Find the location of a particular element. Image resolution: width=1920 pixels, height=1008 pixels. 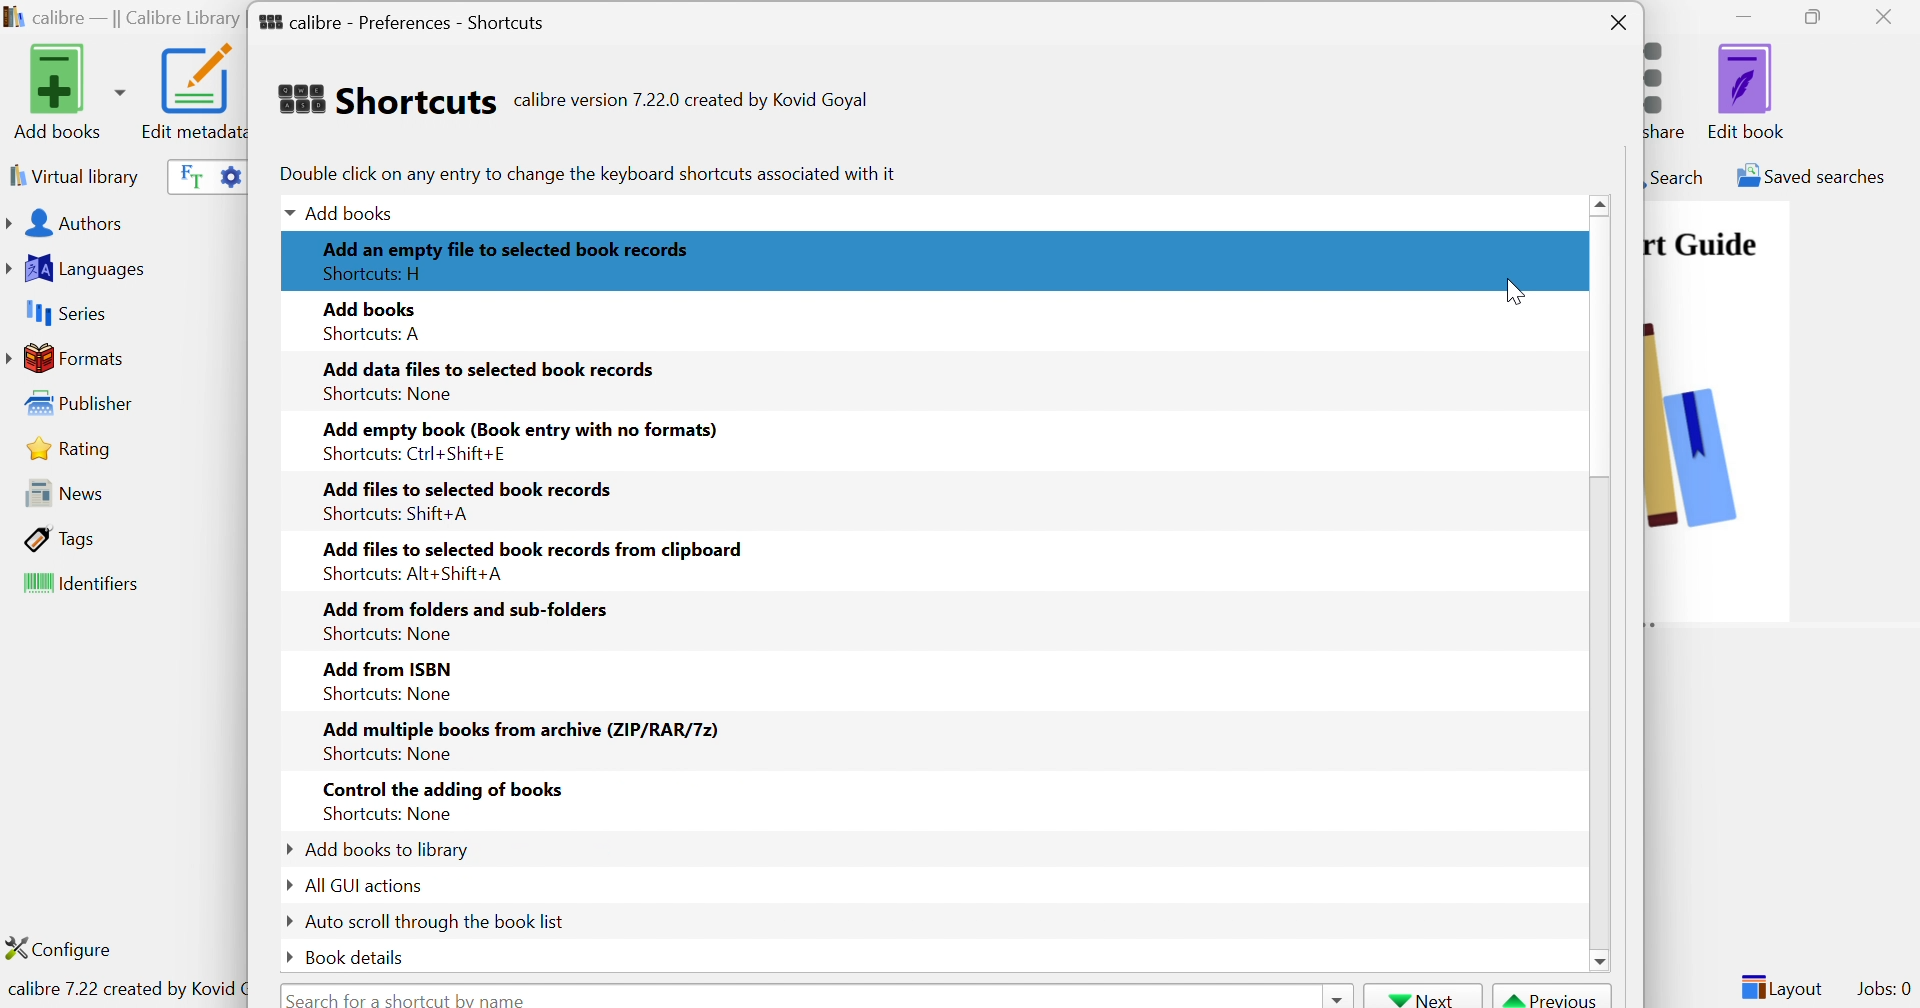

Shortcuts: Shift+A is located at coordinates (396, 515).